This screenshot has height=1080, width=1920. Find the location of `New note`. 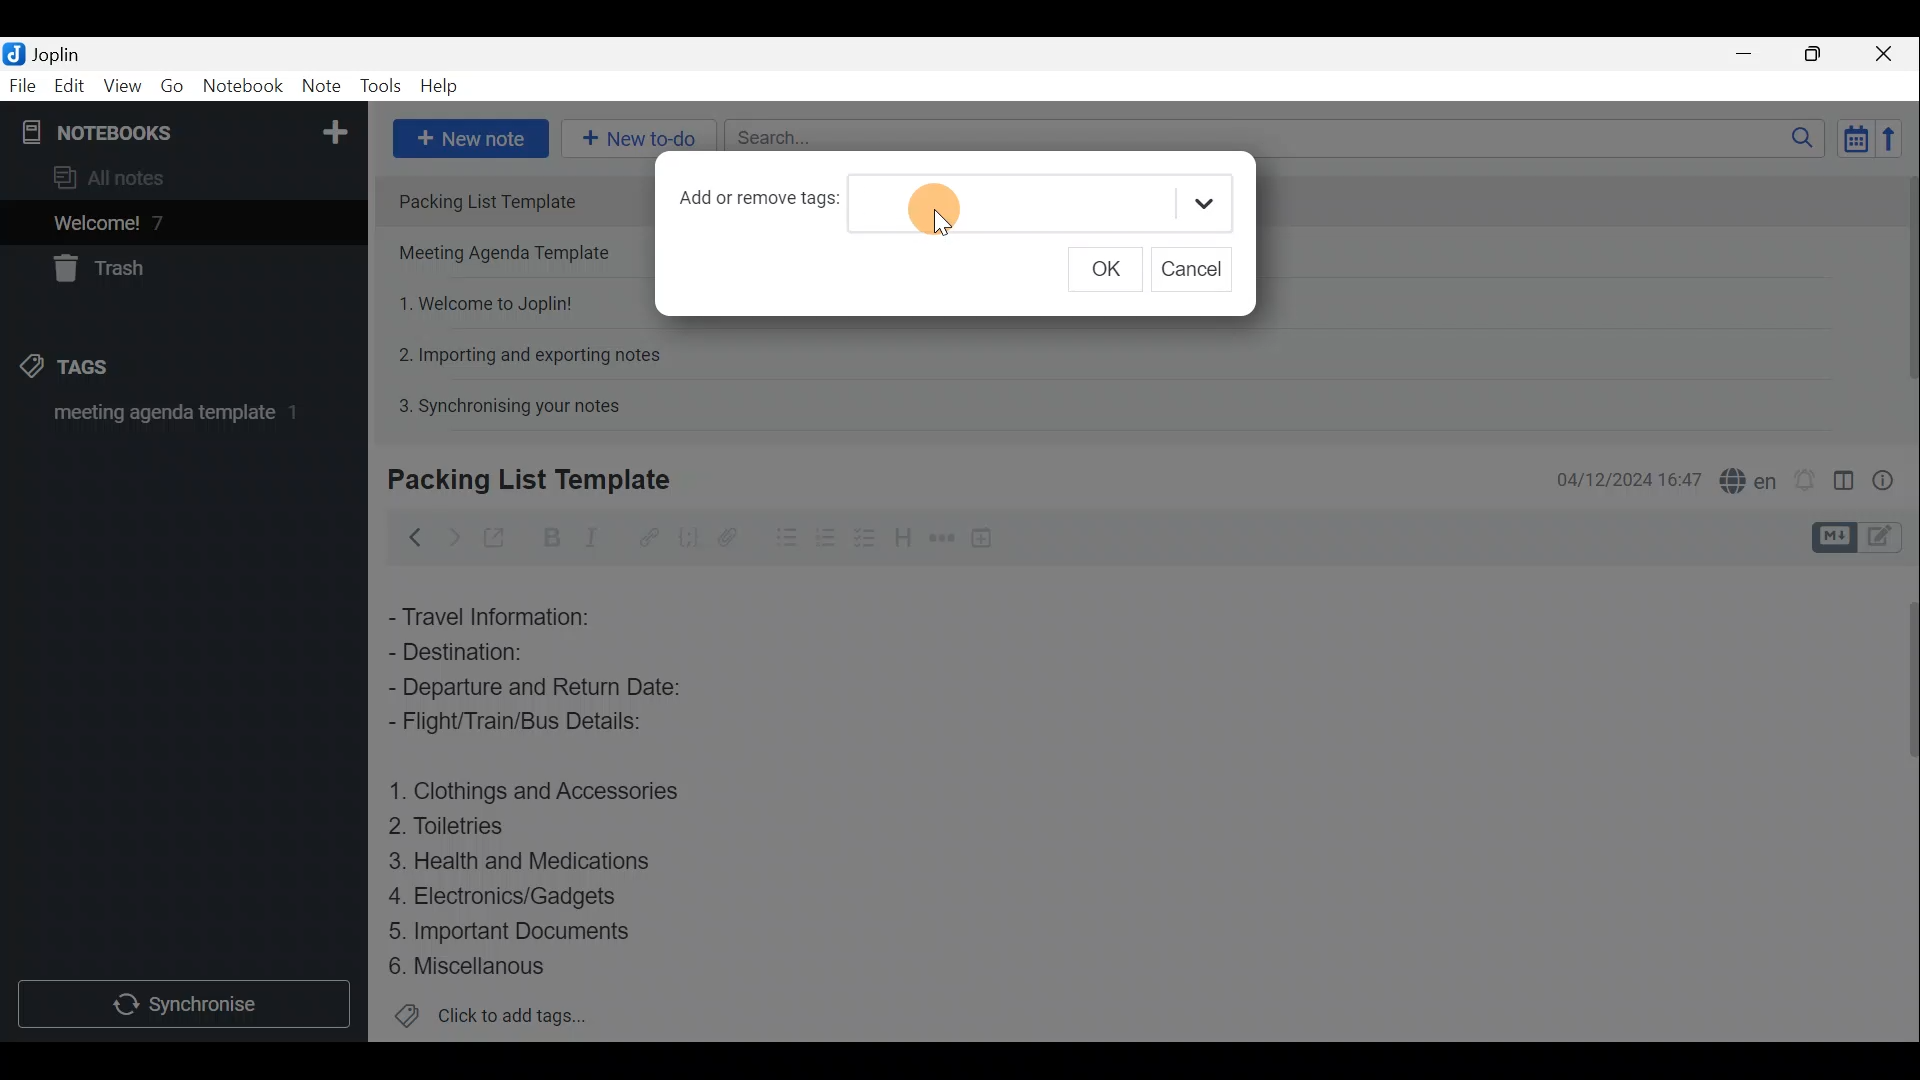

New note is located at coordinates (469, 136).